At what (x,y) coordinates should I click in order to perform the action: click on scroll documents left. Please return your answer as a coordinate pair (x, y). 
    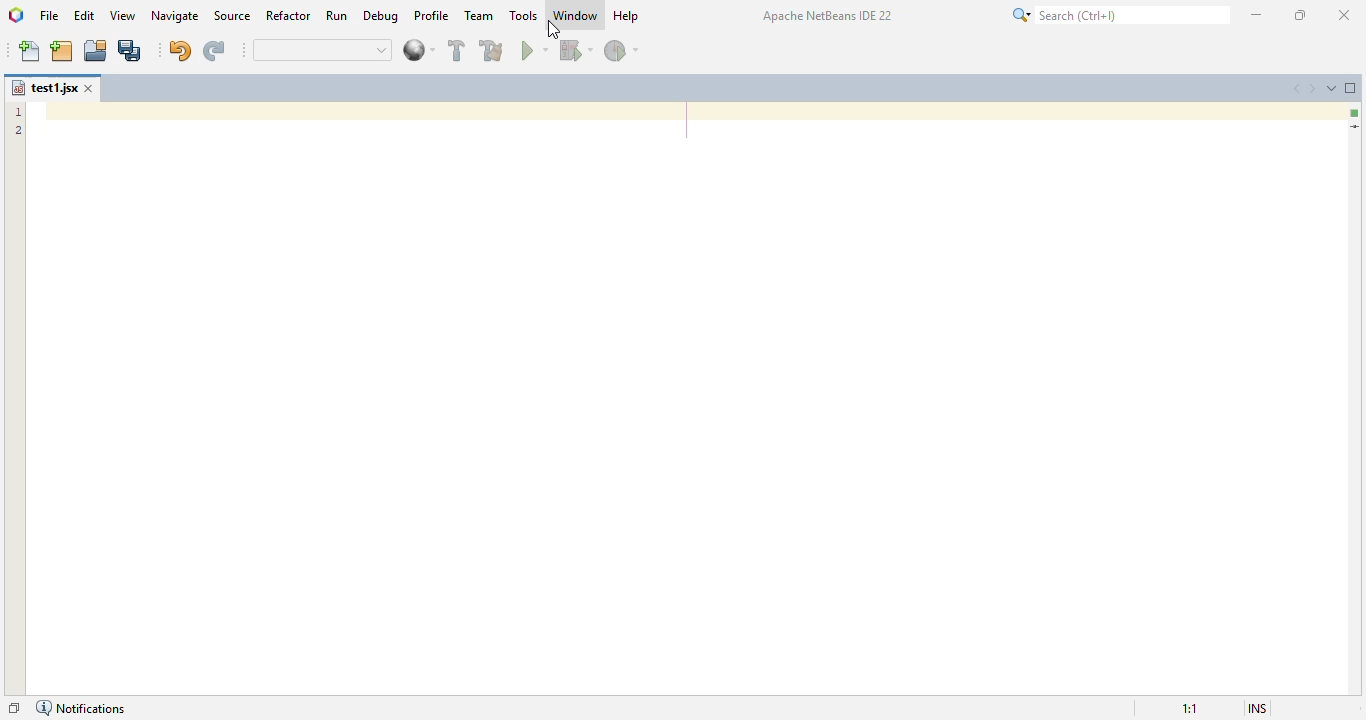
    Looking at the image, I should click on (1294, 88).